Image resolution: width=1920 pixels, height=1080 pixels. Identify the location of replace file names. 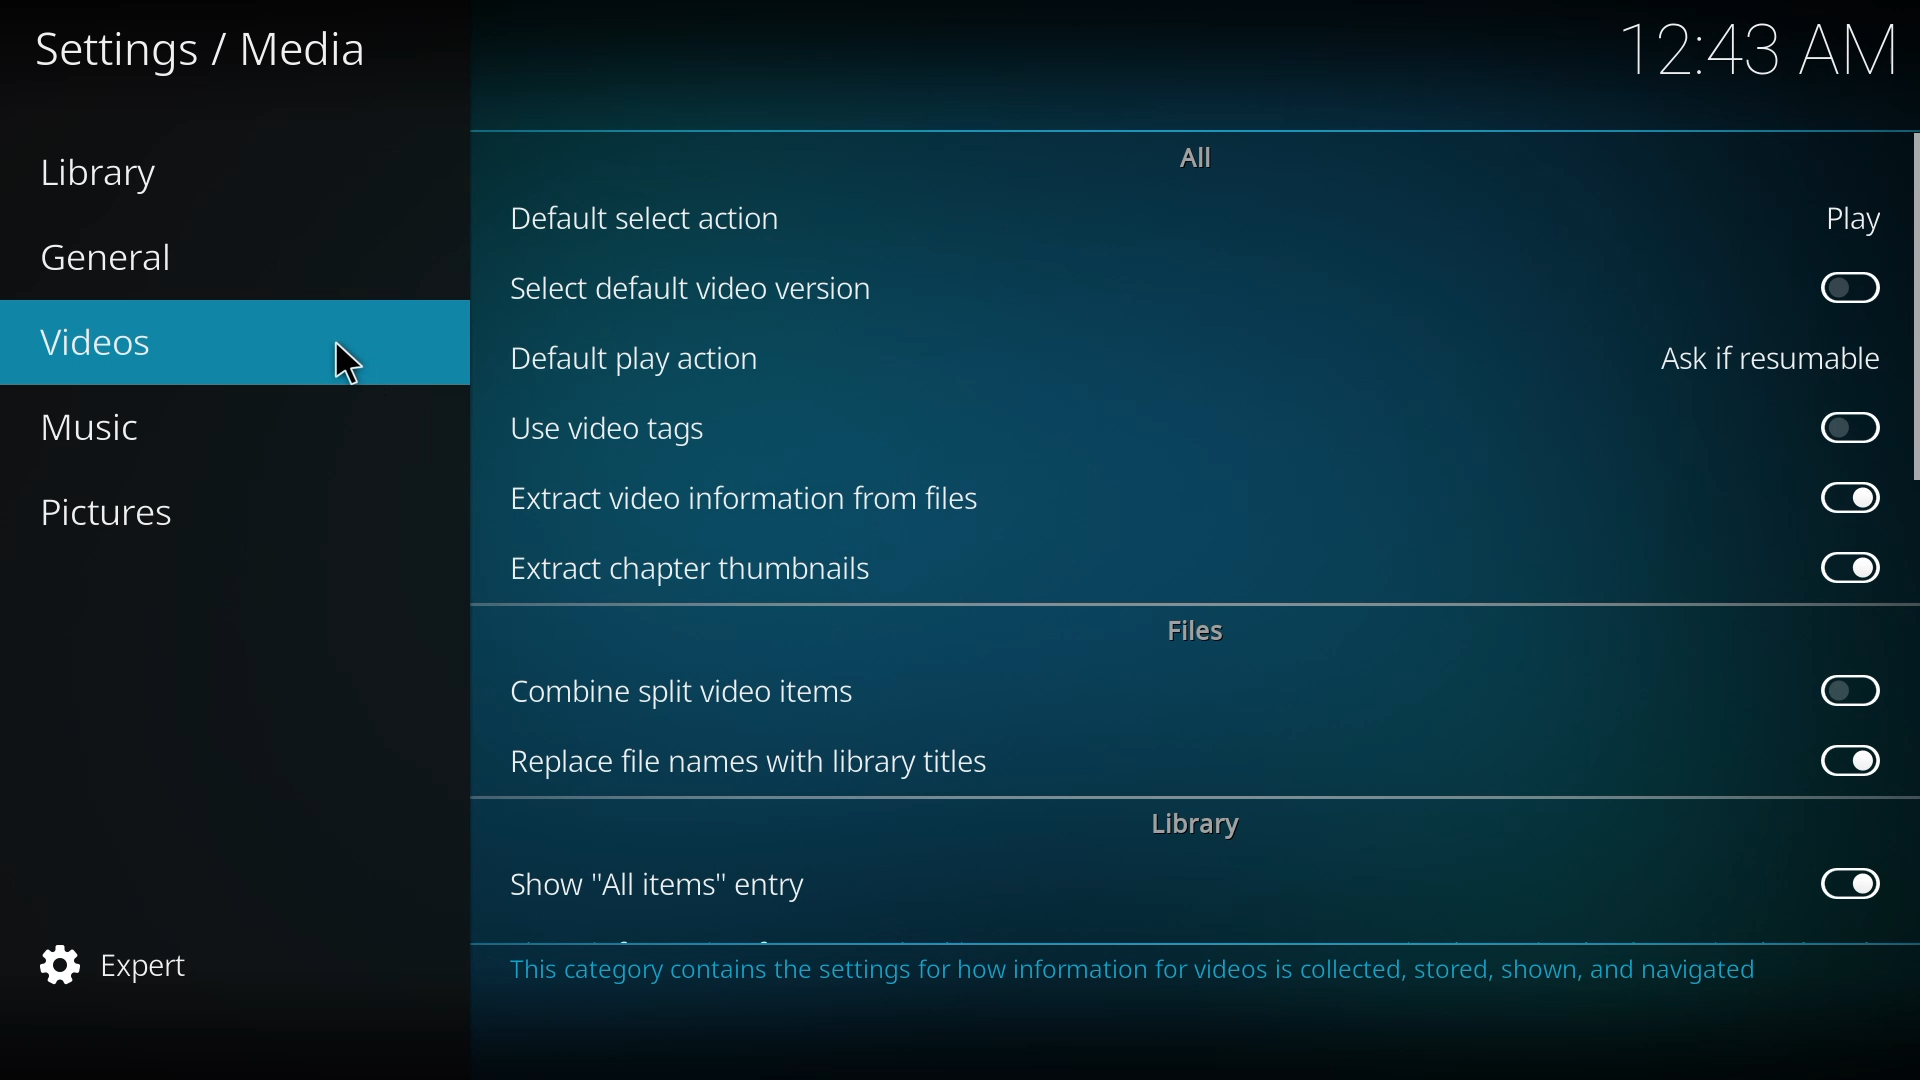
(753, 761).